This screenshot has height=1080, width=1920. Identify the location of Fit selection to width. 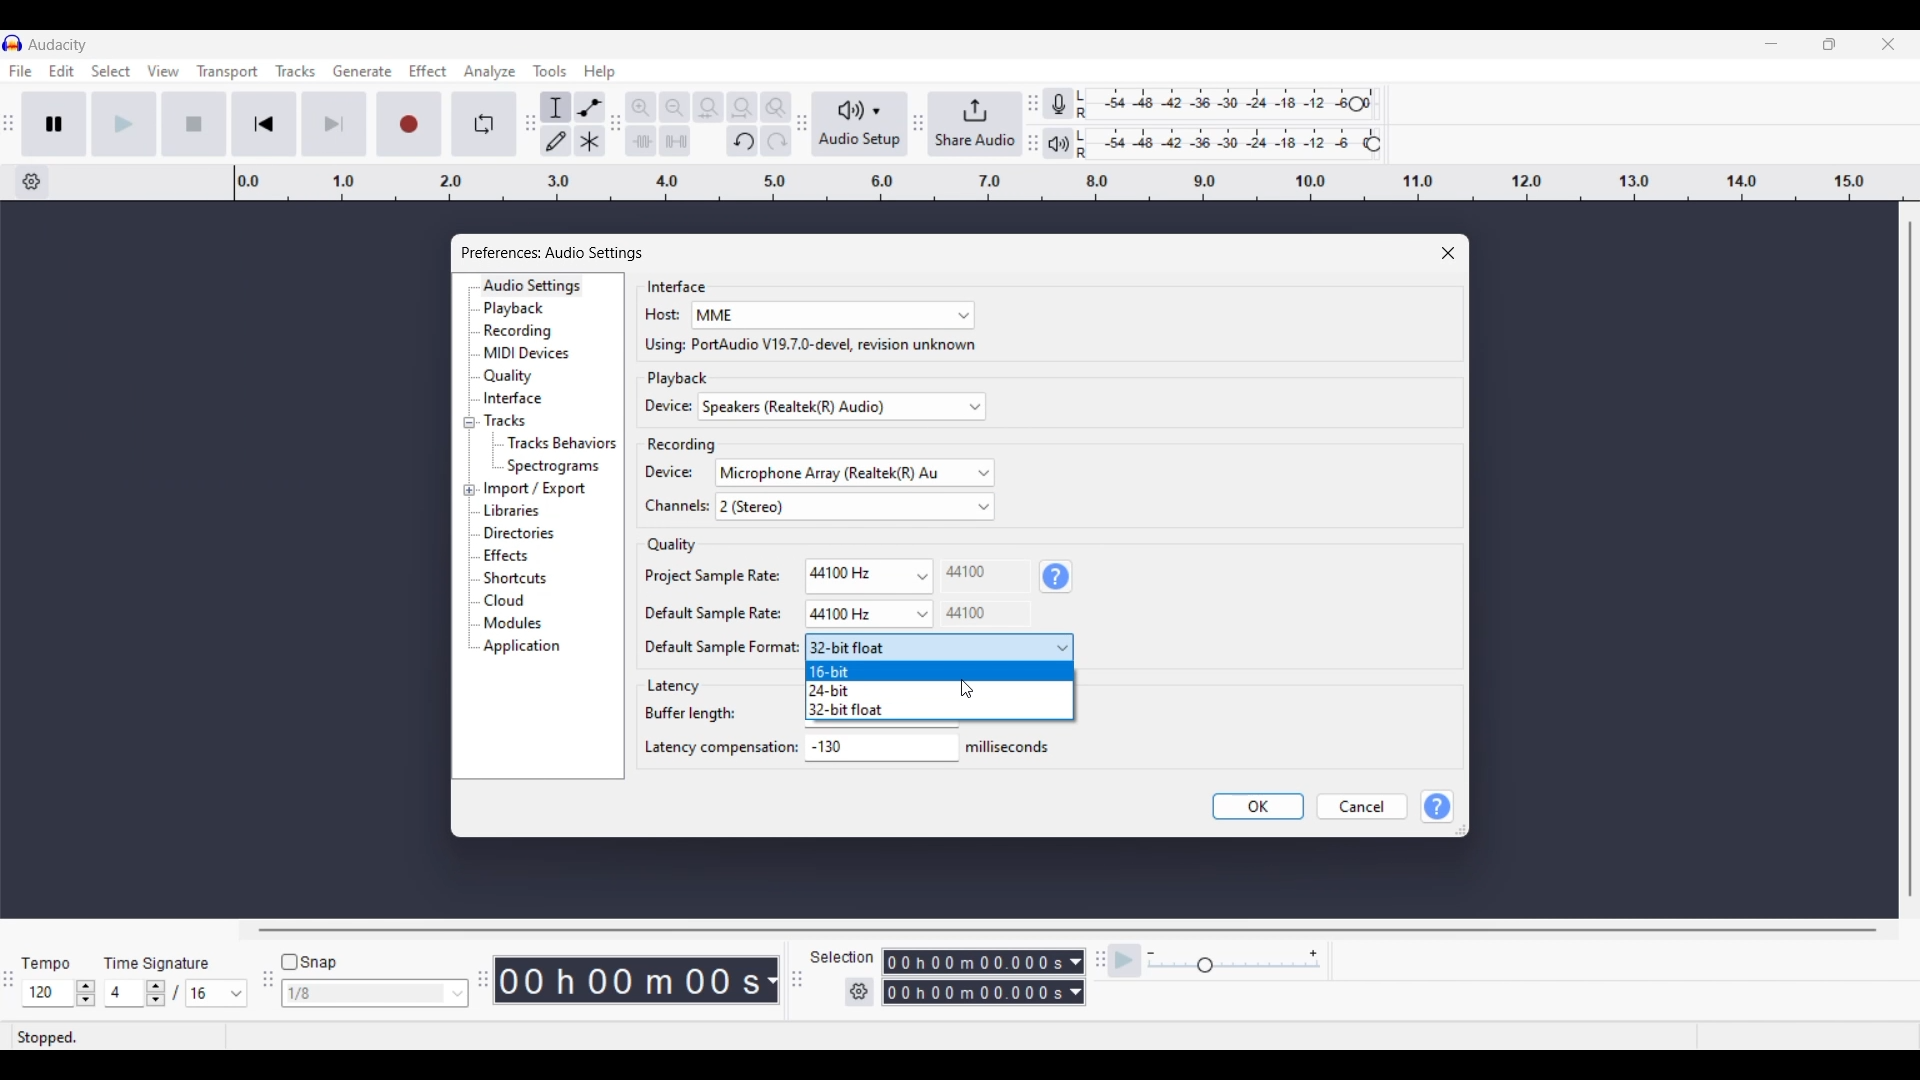
(708, 108).